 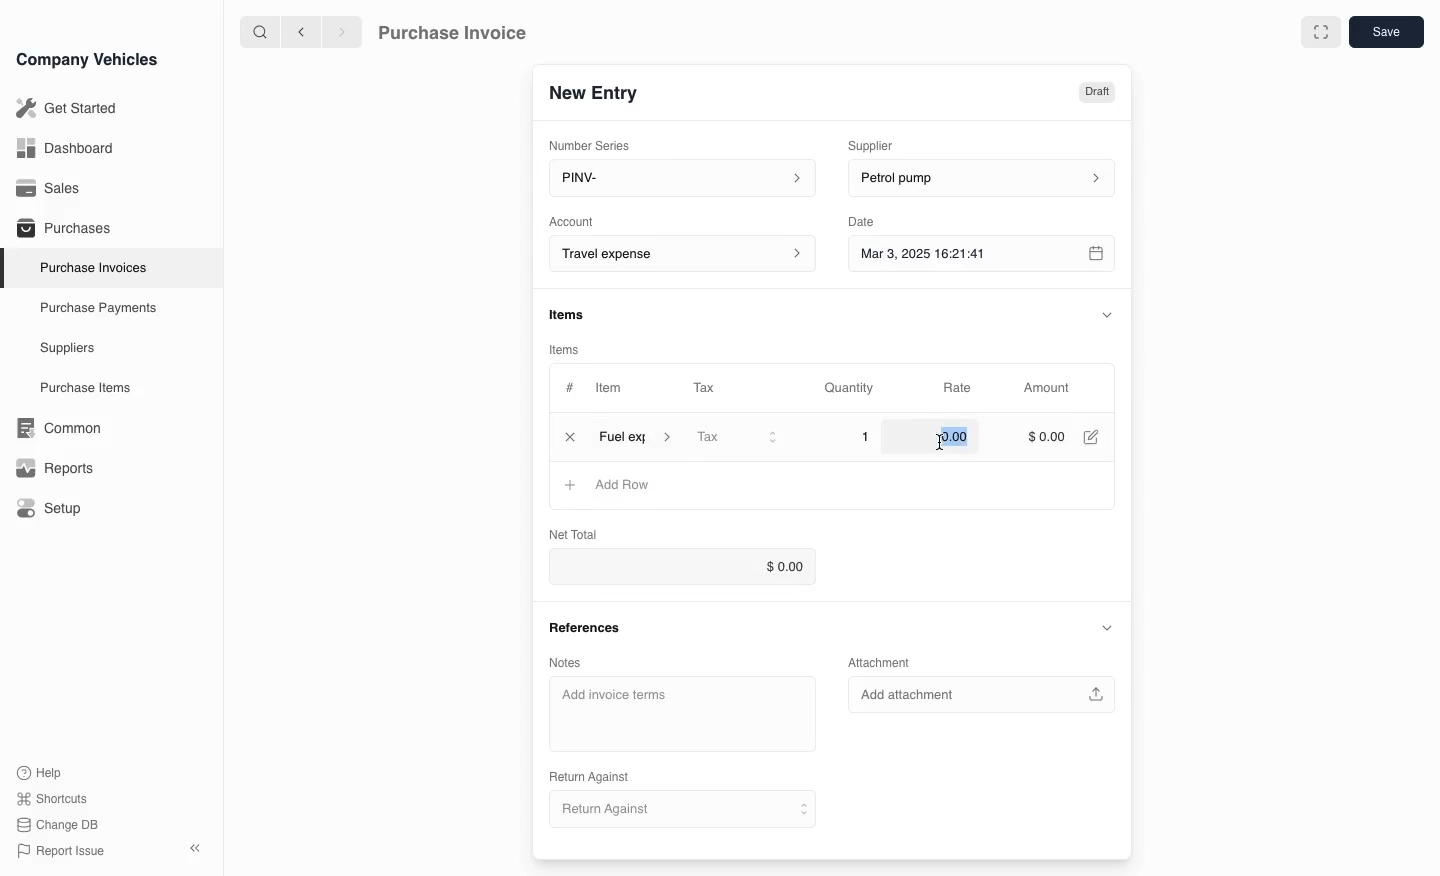 What do you see at coordinates (679, 254) in the screenshot?
I see `Account` at bounding box center [679, 254].